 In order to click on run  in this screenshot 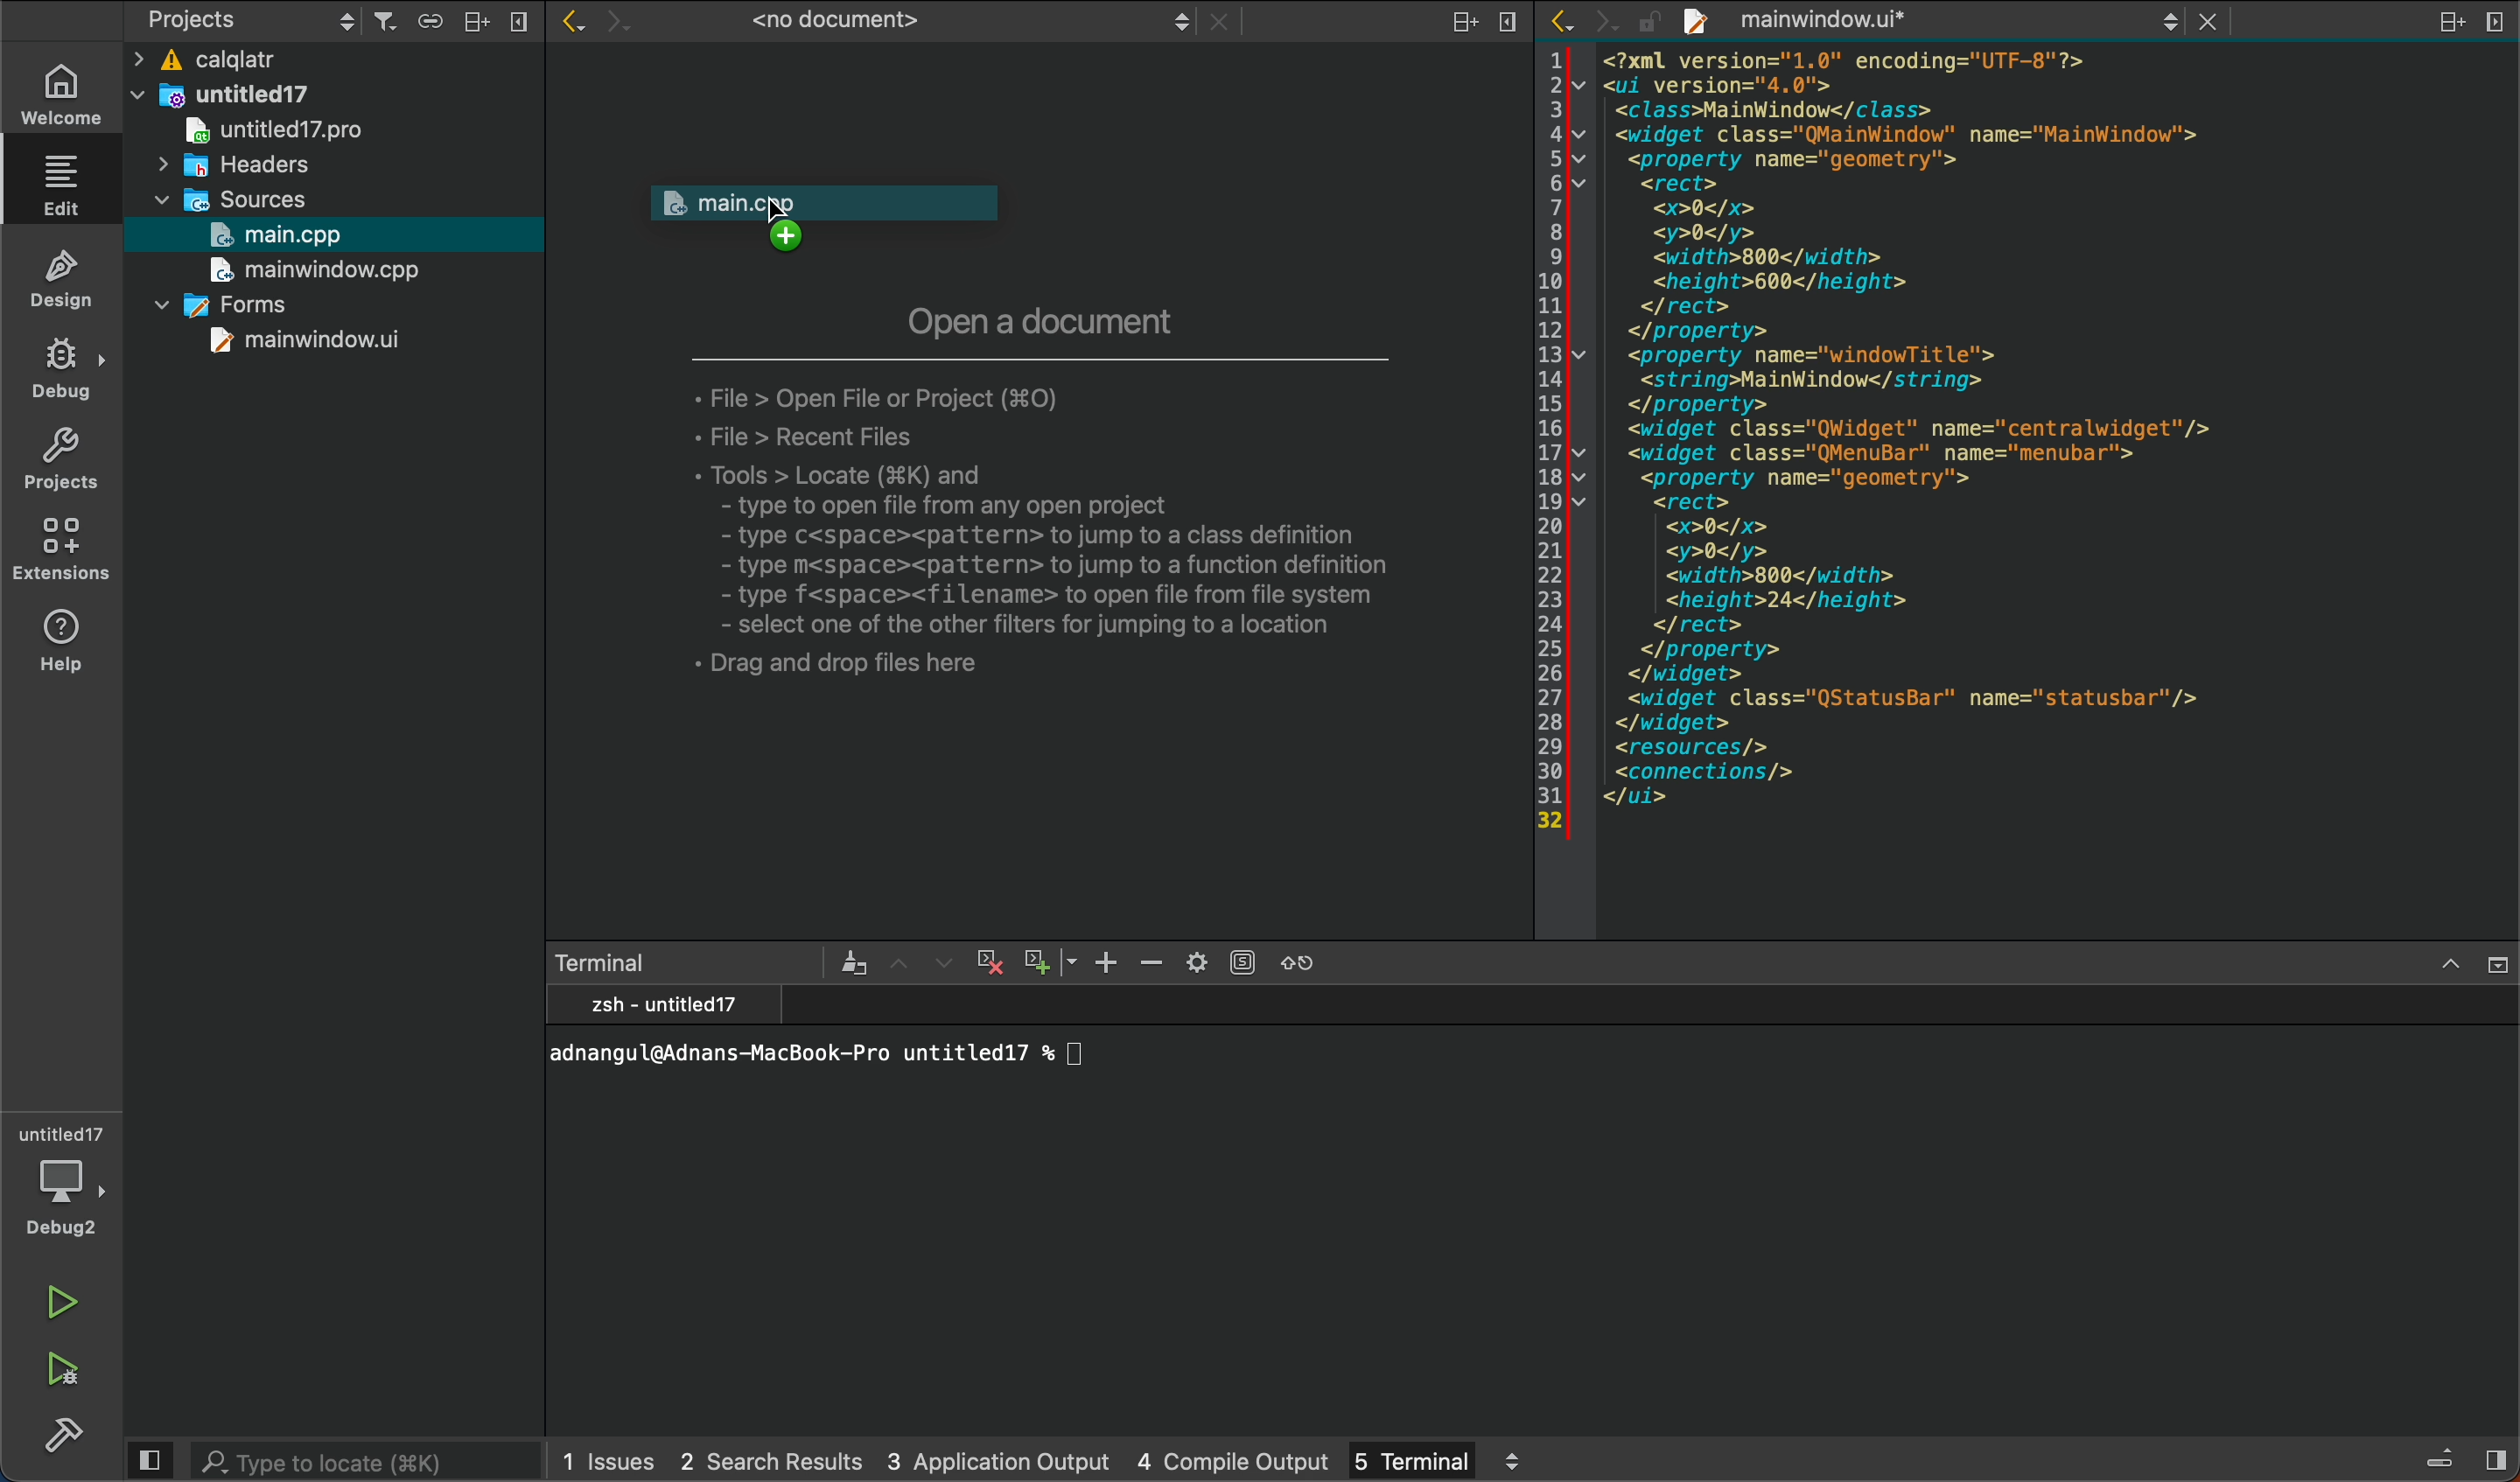, I will do `click(65, 1306)`.